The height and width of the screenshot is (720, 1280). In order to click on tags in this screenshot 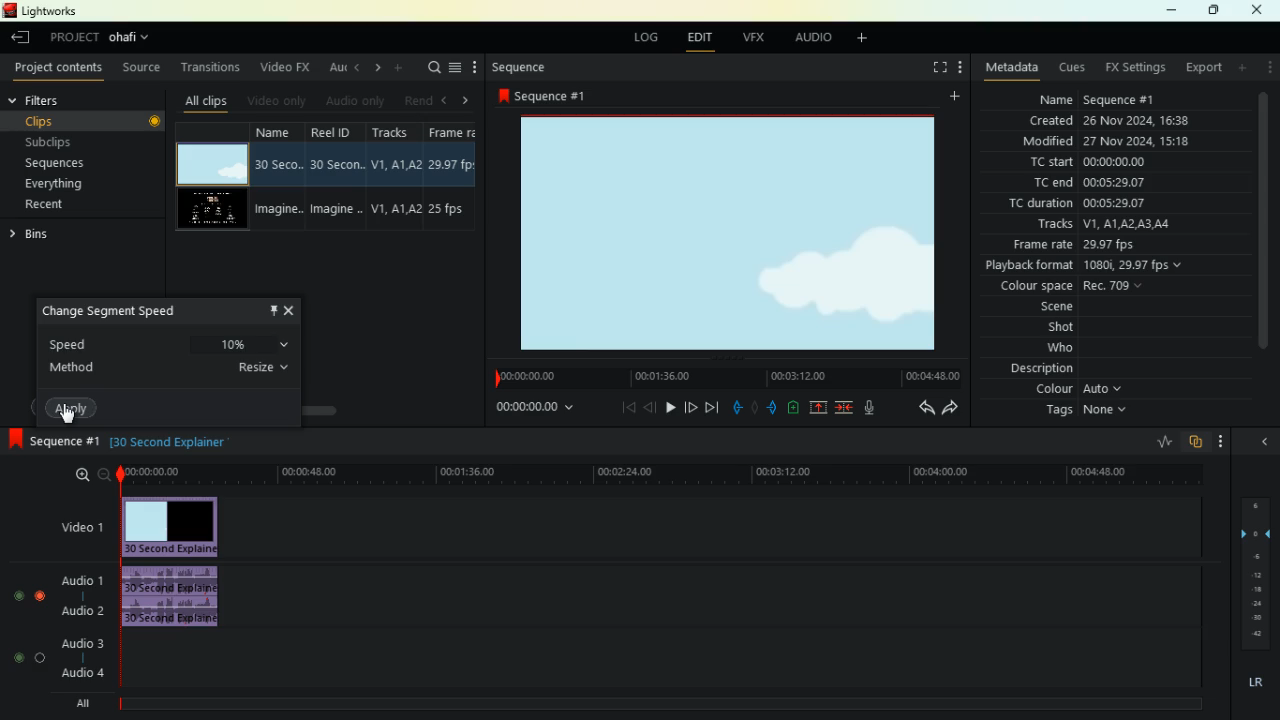, I will do `click(1079, 411)`.